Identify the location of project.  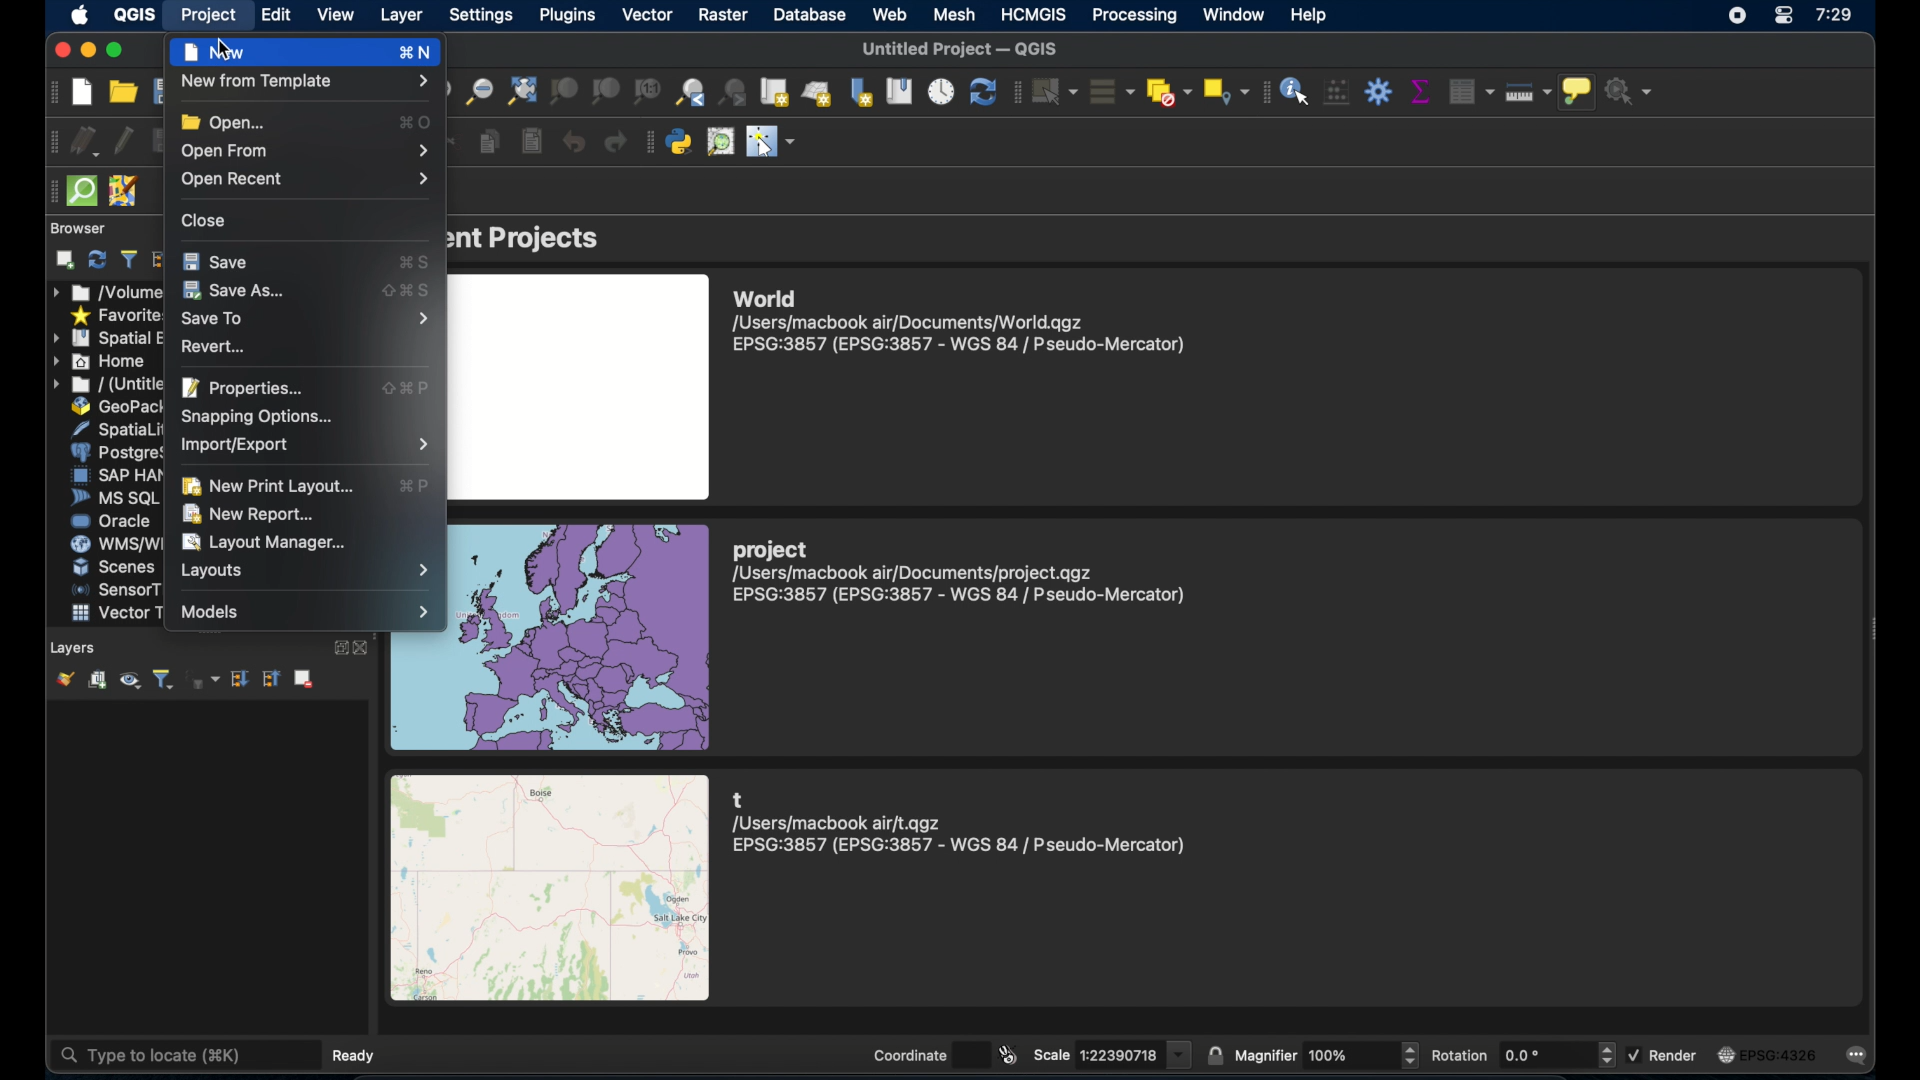
(212, 16).